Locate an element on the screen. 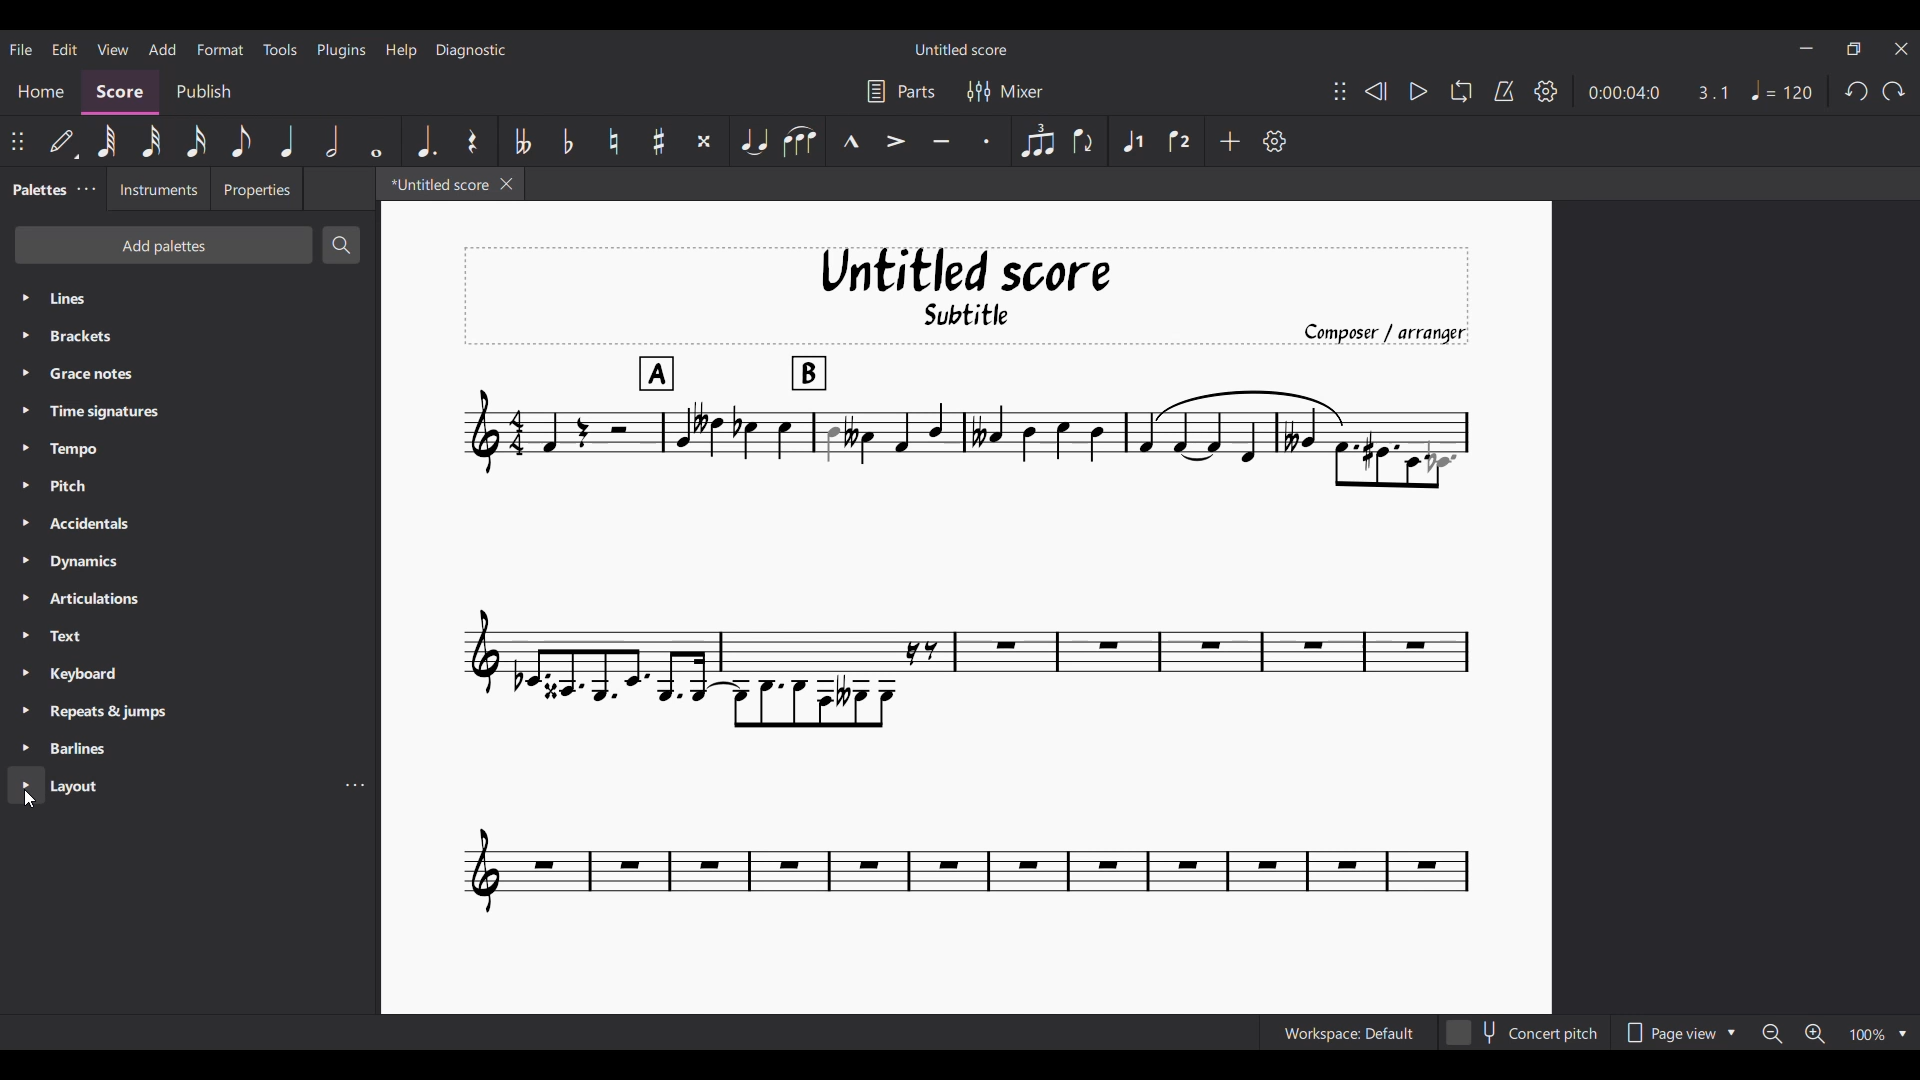 This screenshot has height=1080, width=1920. Parts settings is located at coordinates (902, 91).